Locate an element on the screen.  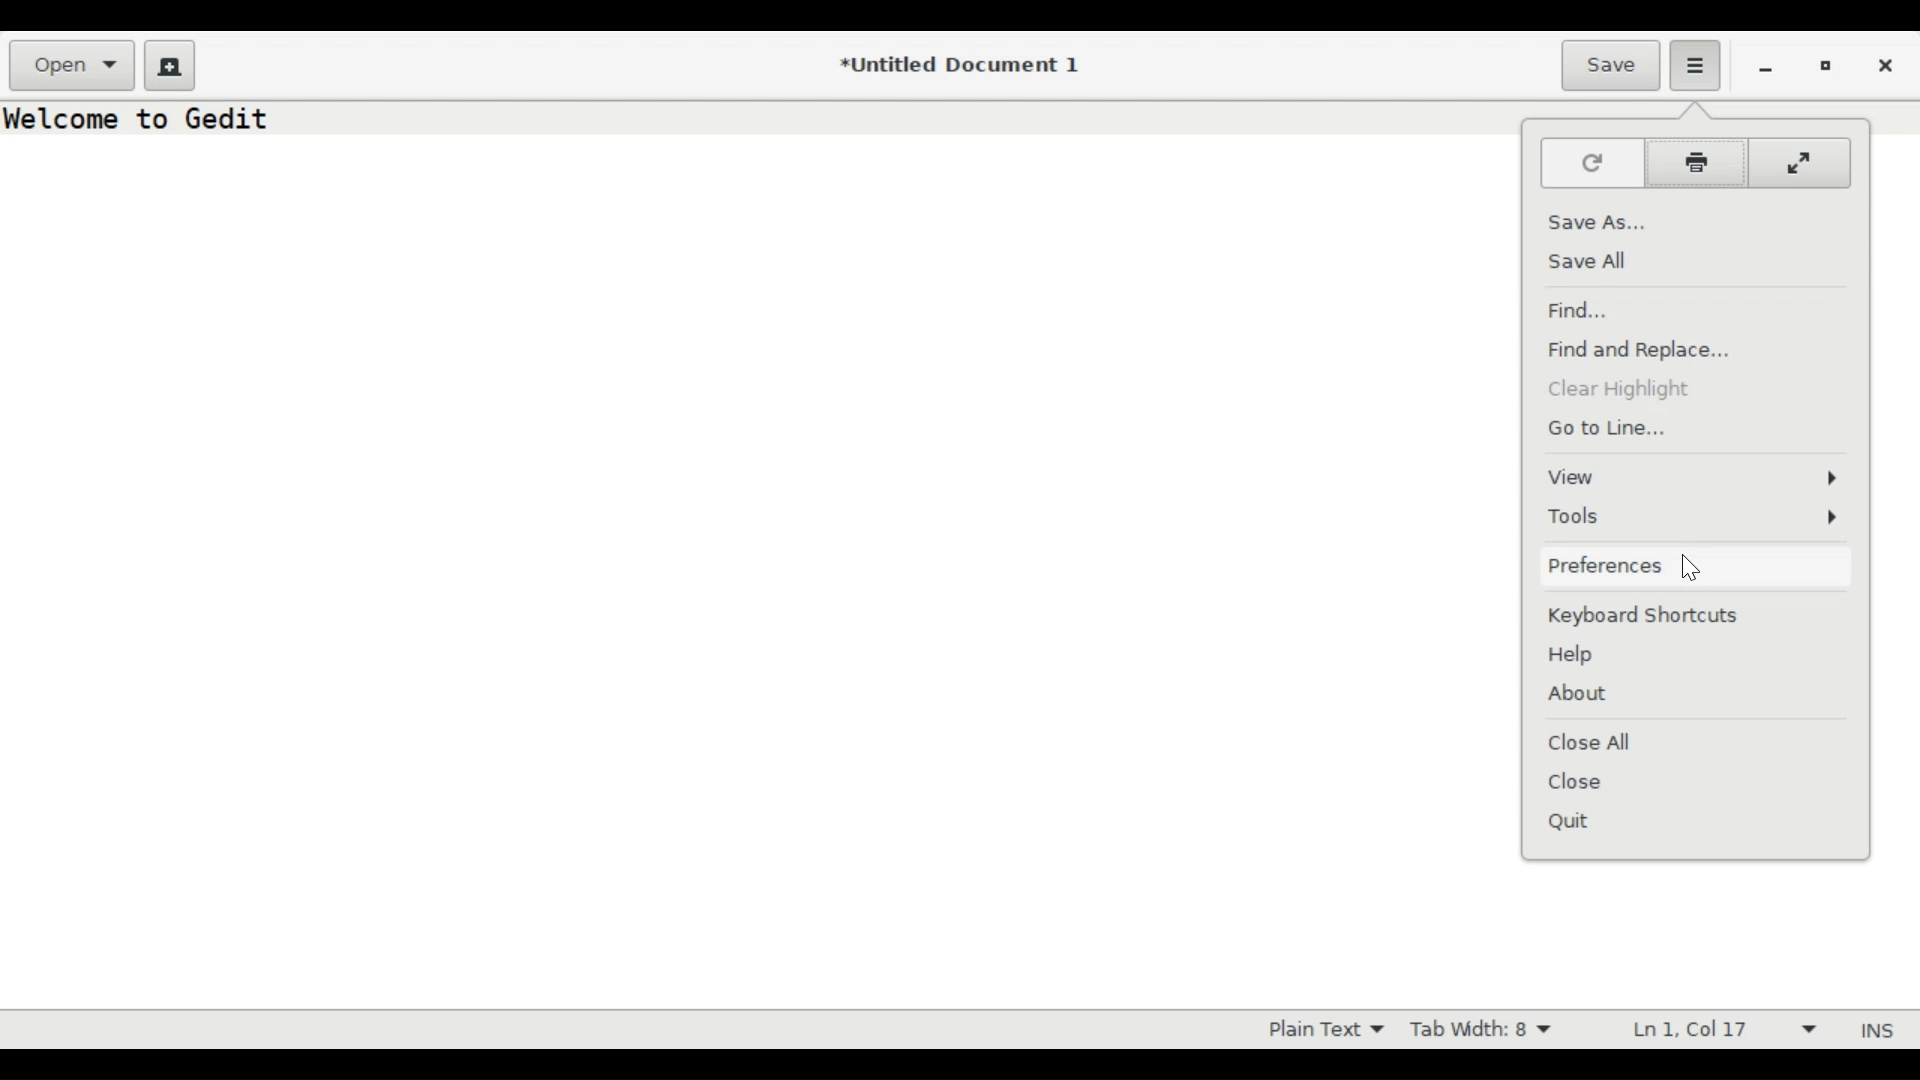
Print is located at coordinates (1694, 164).